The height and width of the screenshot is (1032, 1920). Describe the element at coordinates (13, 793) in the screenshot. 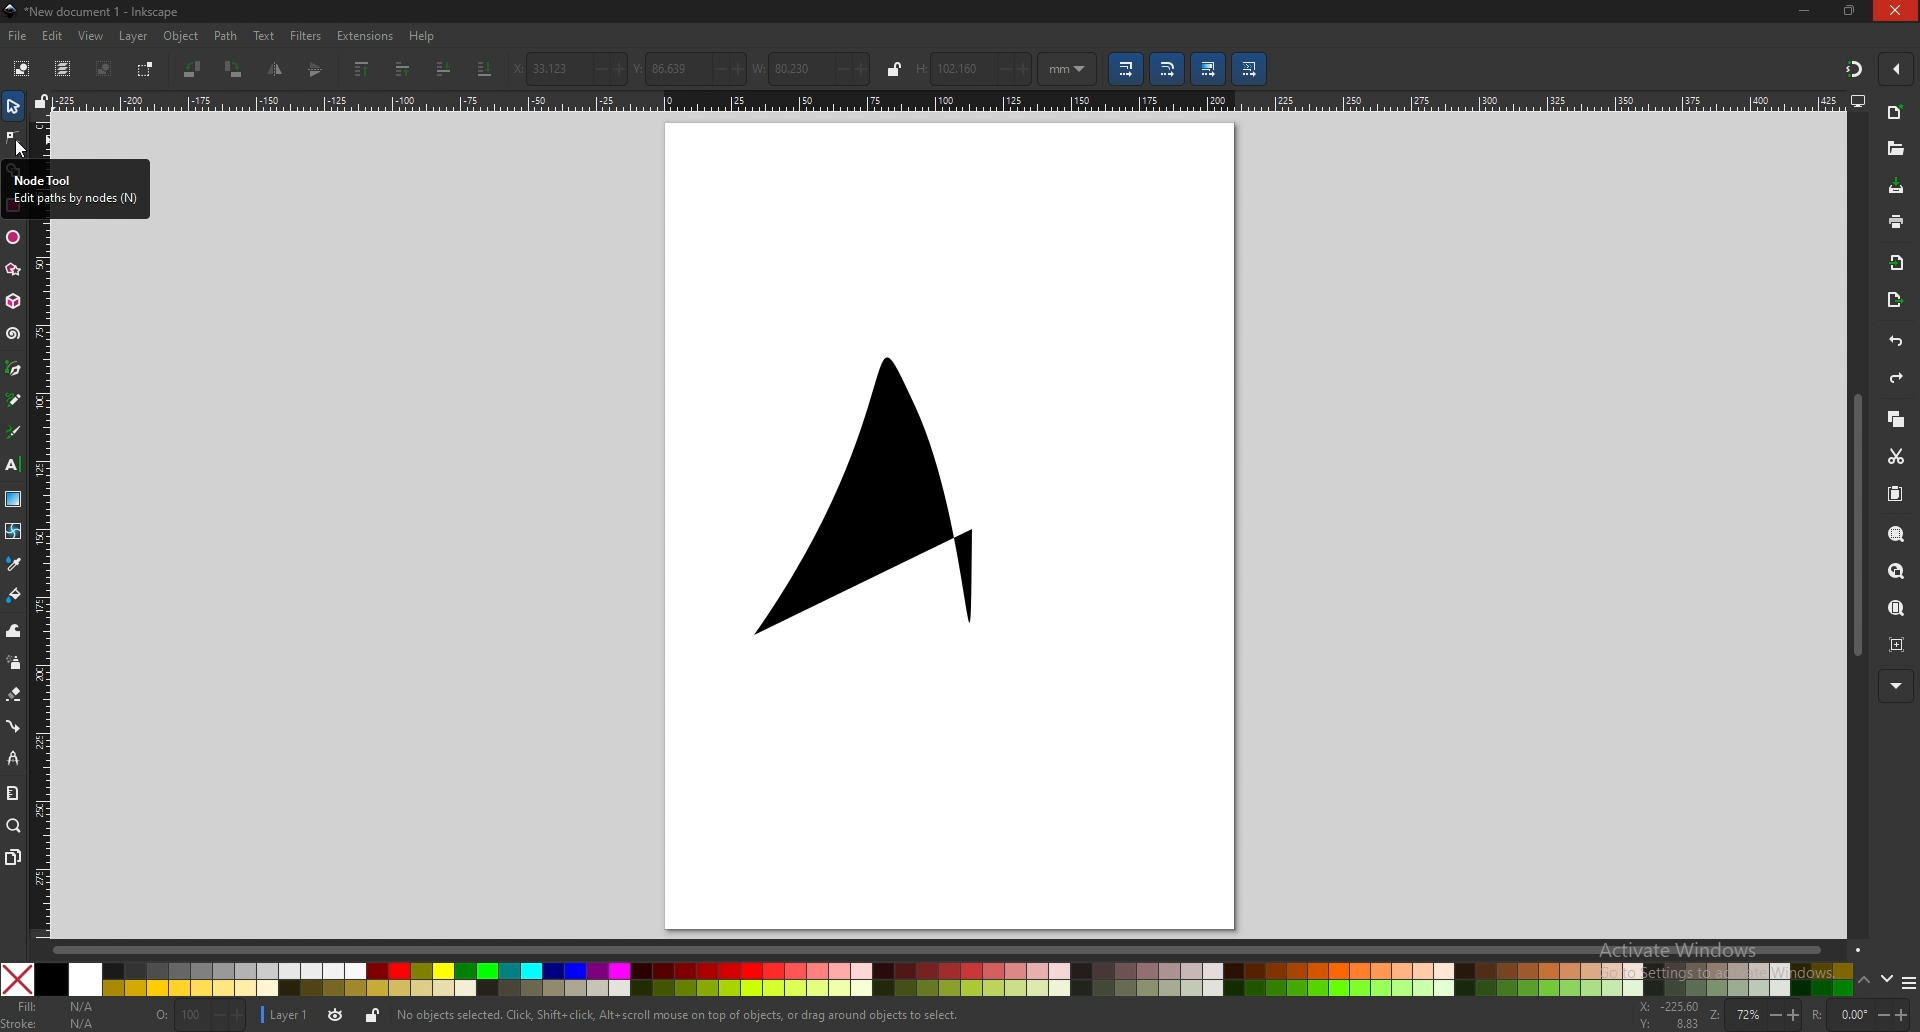

I see `measure` at that location.